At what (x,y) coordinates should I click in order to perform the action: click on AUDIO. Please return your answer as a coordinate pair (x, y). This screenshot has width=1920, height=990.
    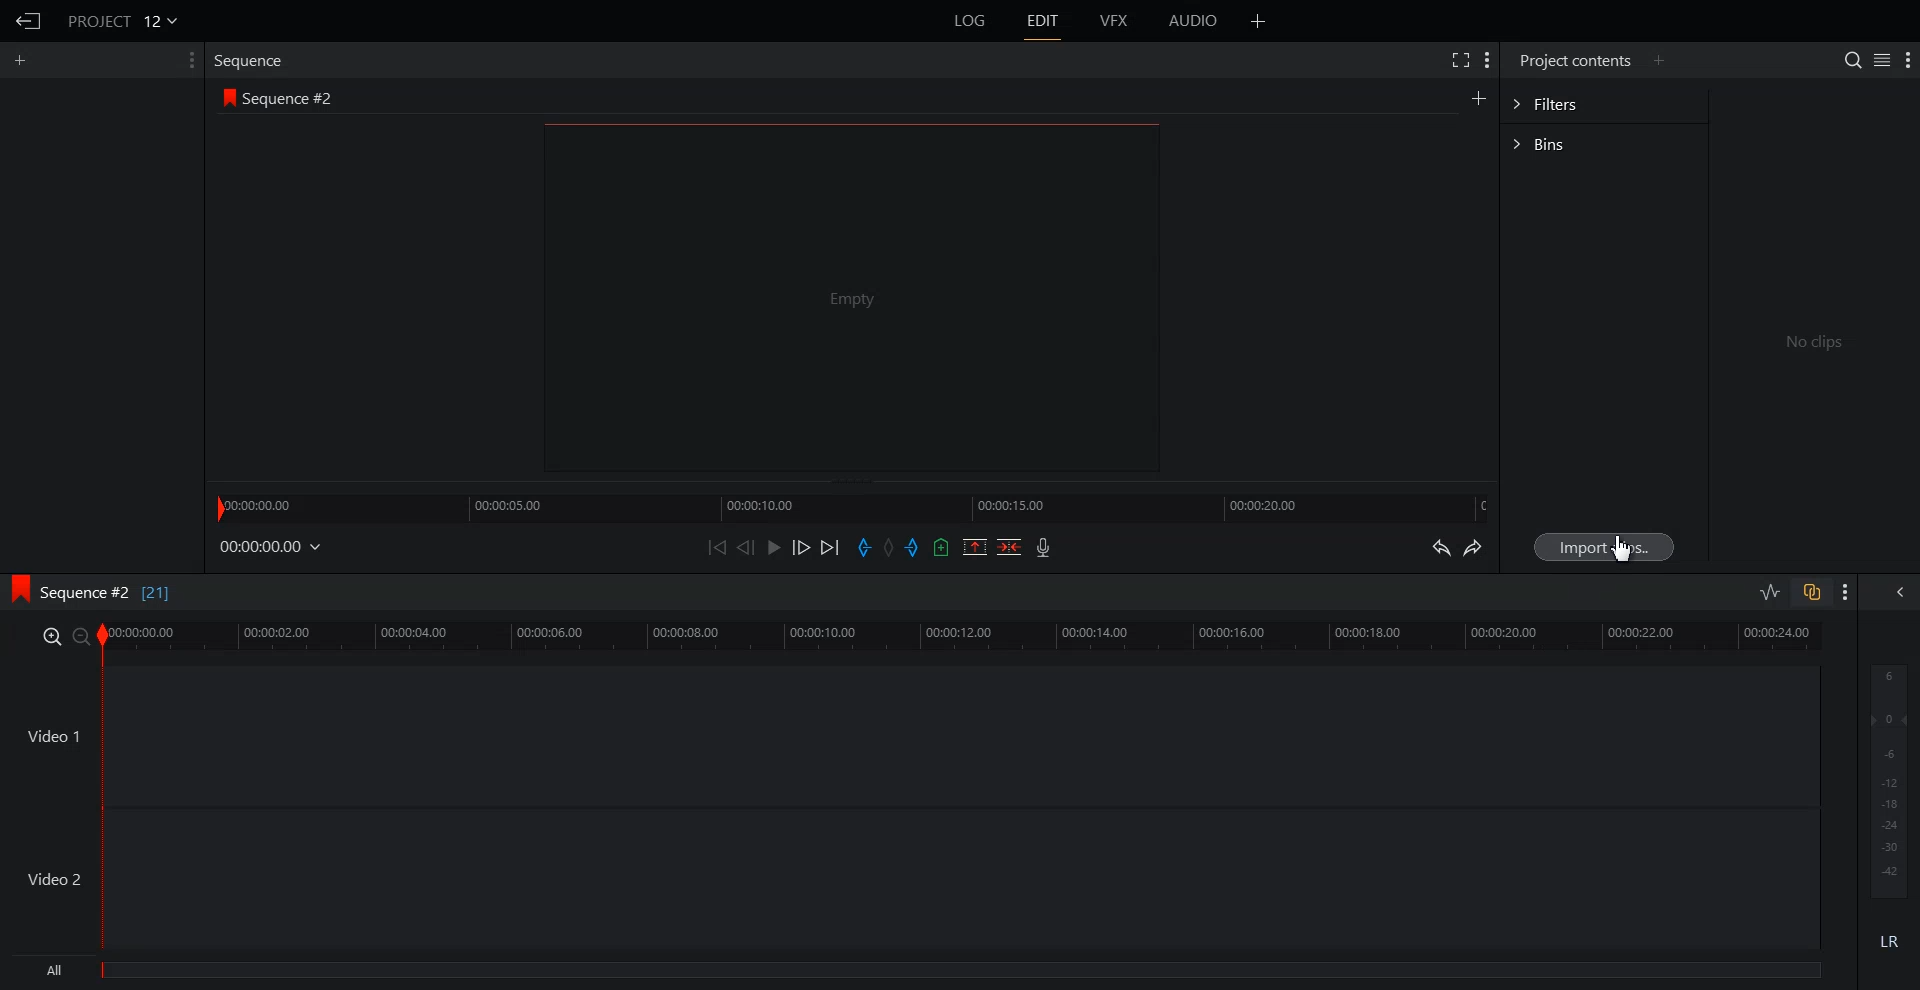
    Looking at the image, I should click on (1194, 21).